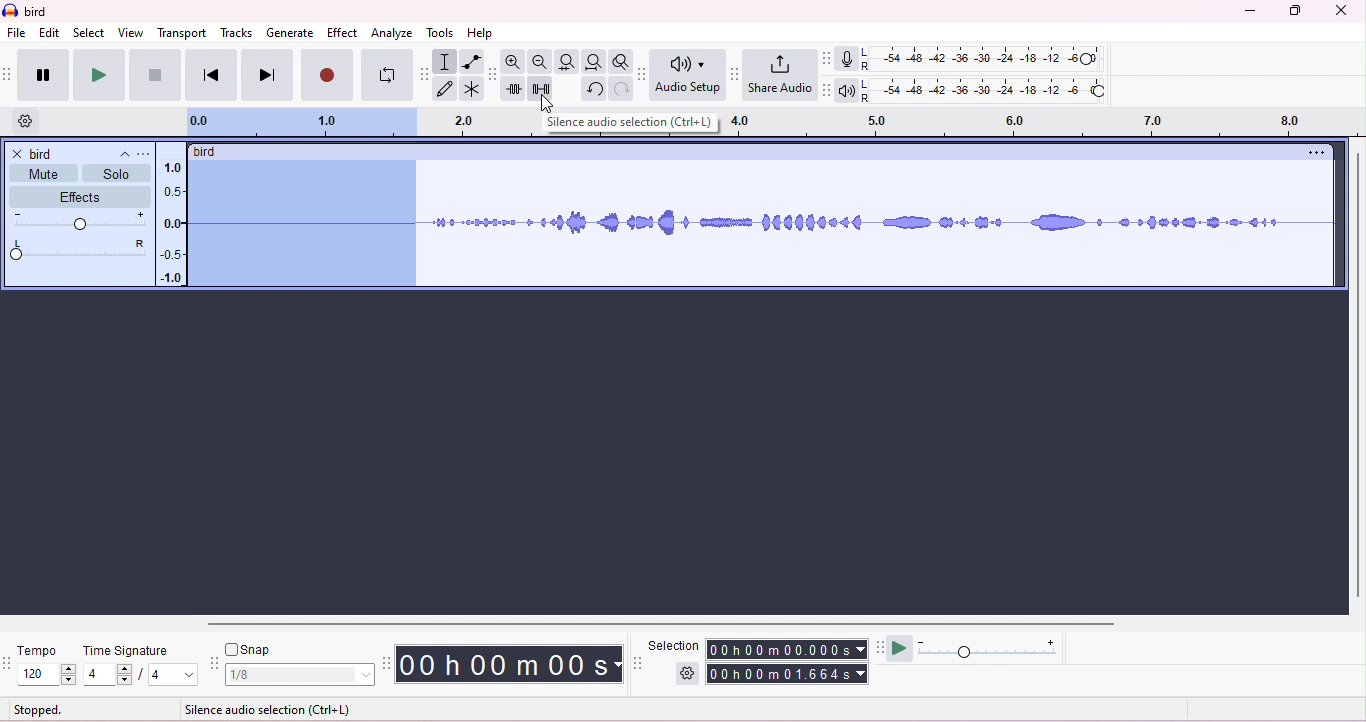 The height and width of the screenshot is (722, 1366). What do you see at coordinates (26, 120) in the screenshot?
I see `timeline options` at bounding box center [26, 120].